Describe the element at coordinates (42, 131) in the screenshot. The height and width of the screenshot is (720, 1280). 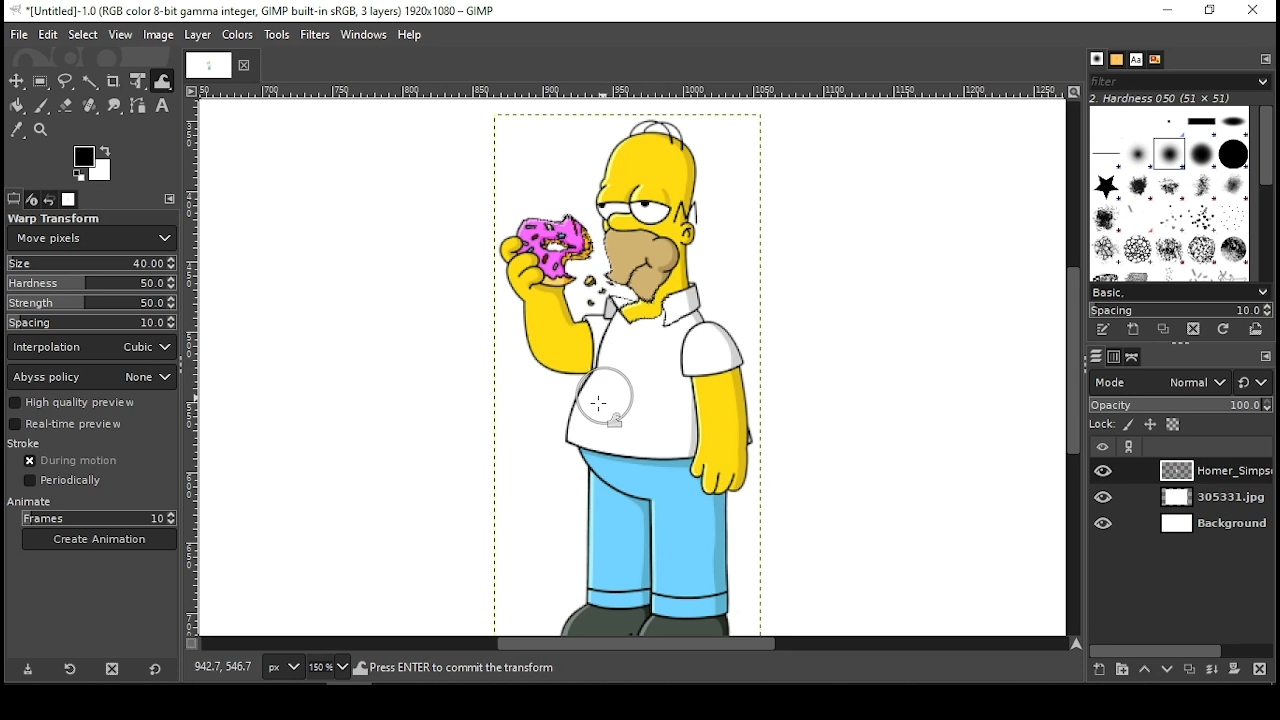
I see `zoom tool` at that location.